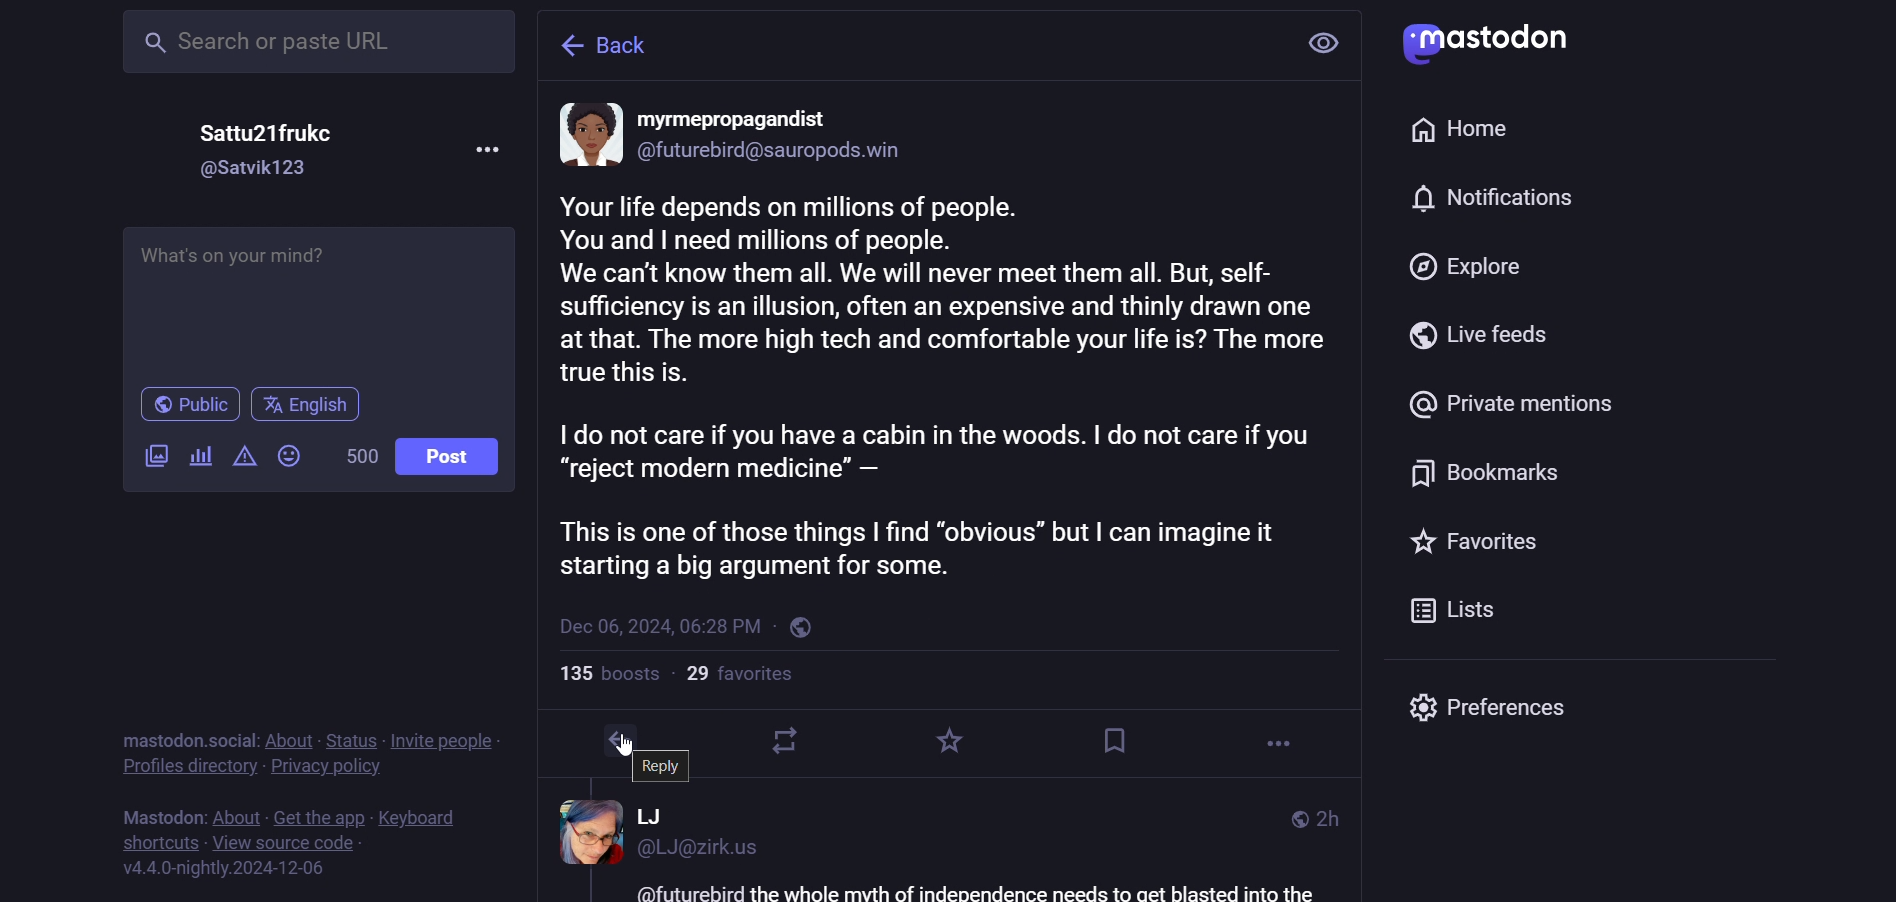 The width and height of the screenshot is (1896, 902). I want to click on invite people, so click(448, 740).